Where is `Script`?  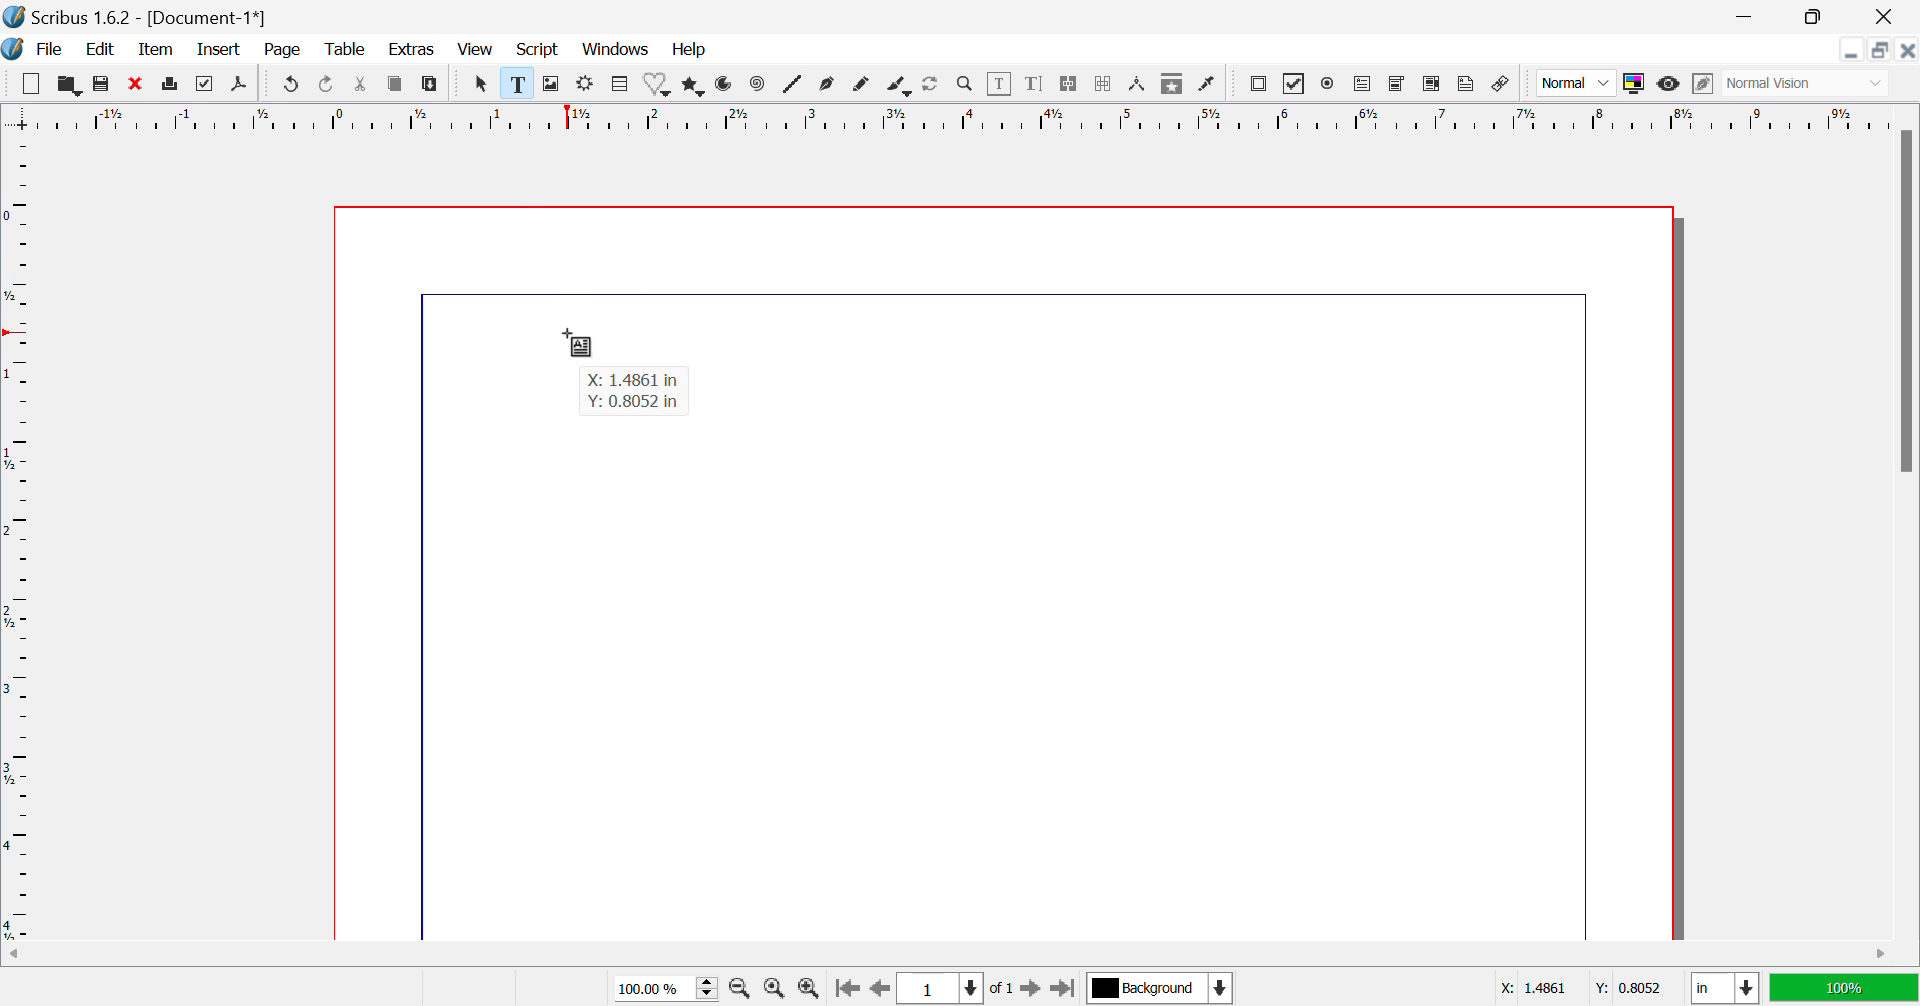 Script is located at coordinates (536, 51).